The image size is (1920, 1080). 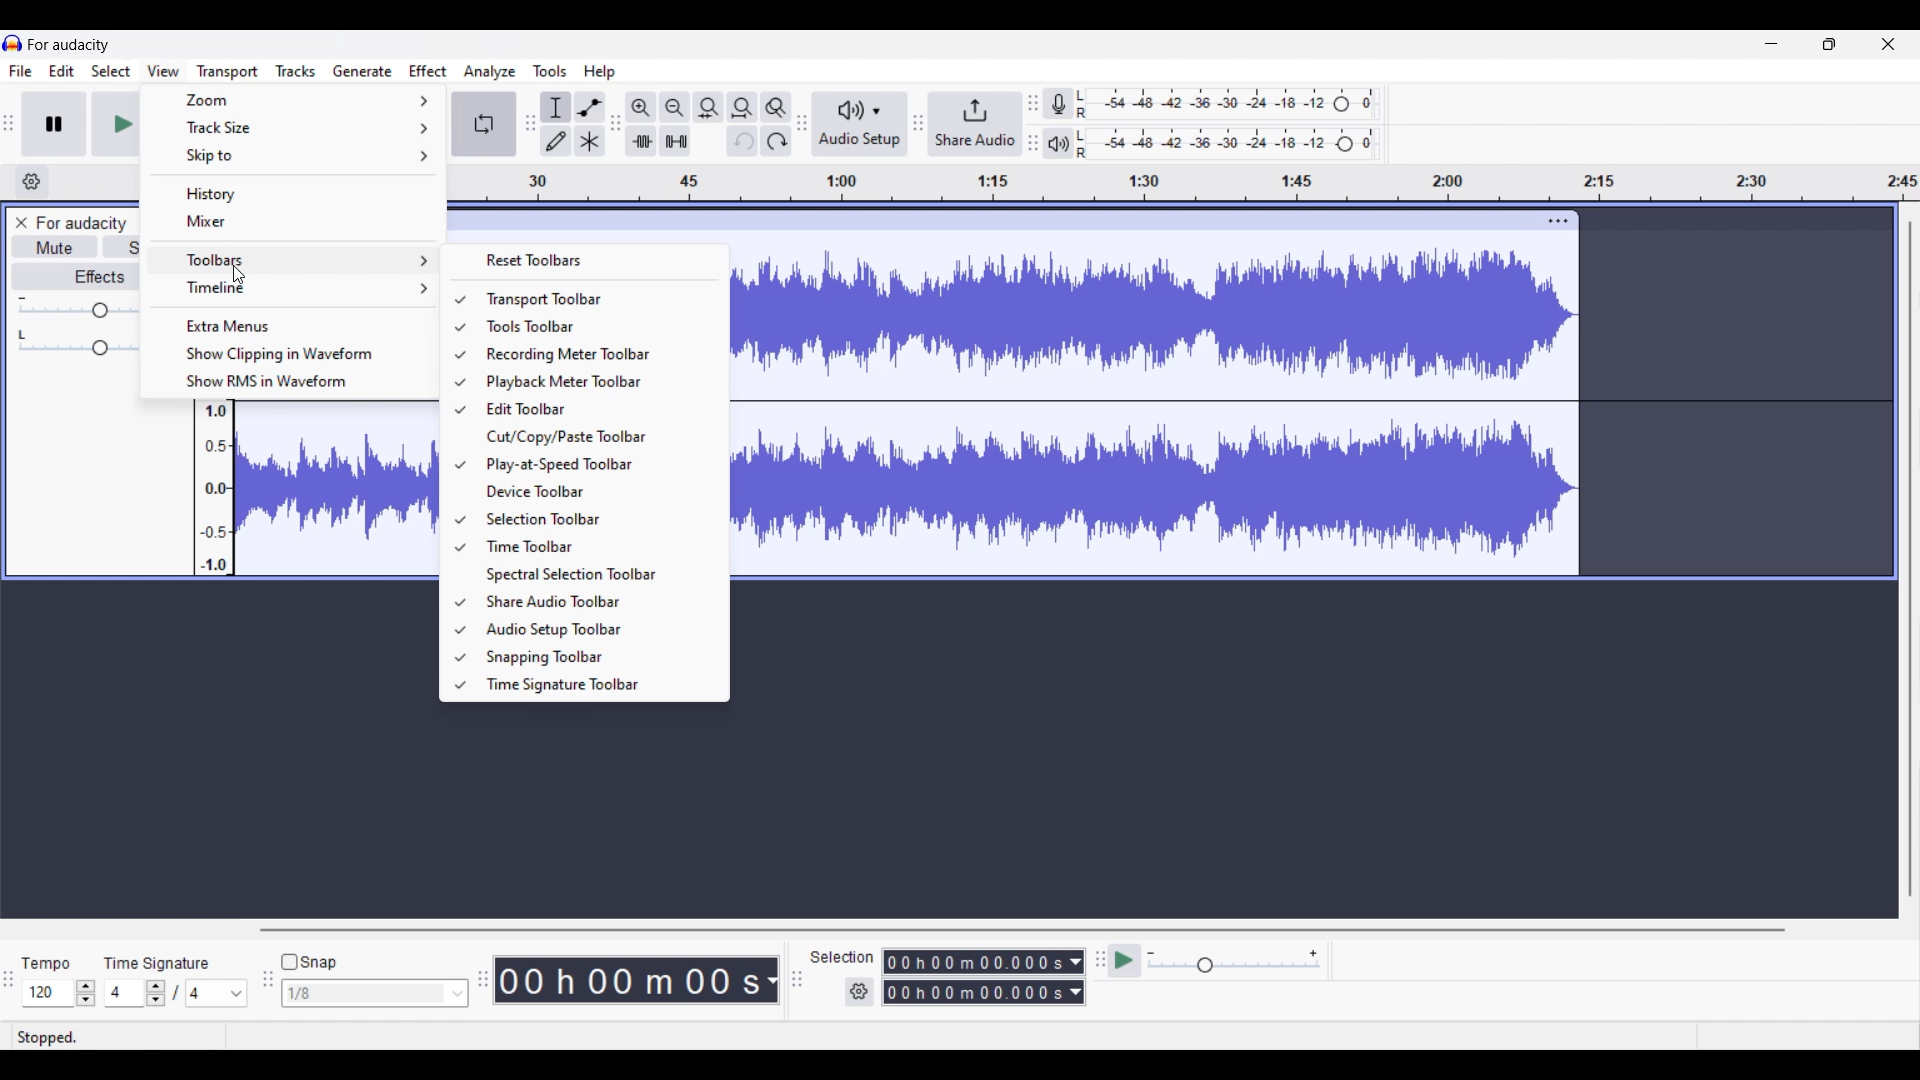 I want to click on Track settings, so click(x=1559, y=222).